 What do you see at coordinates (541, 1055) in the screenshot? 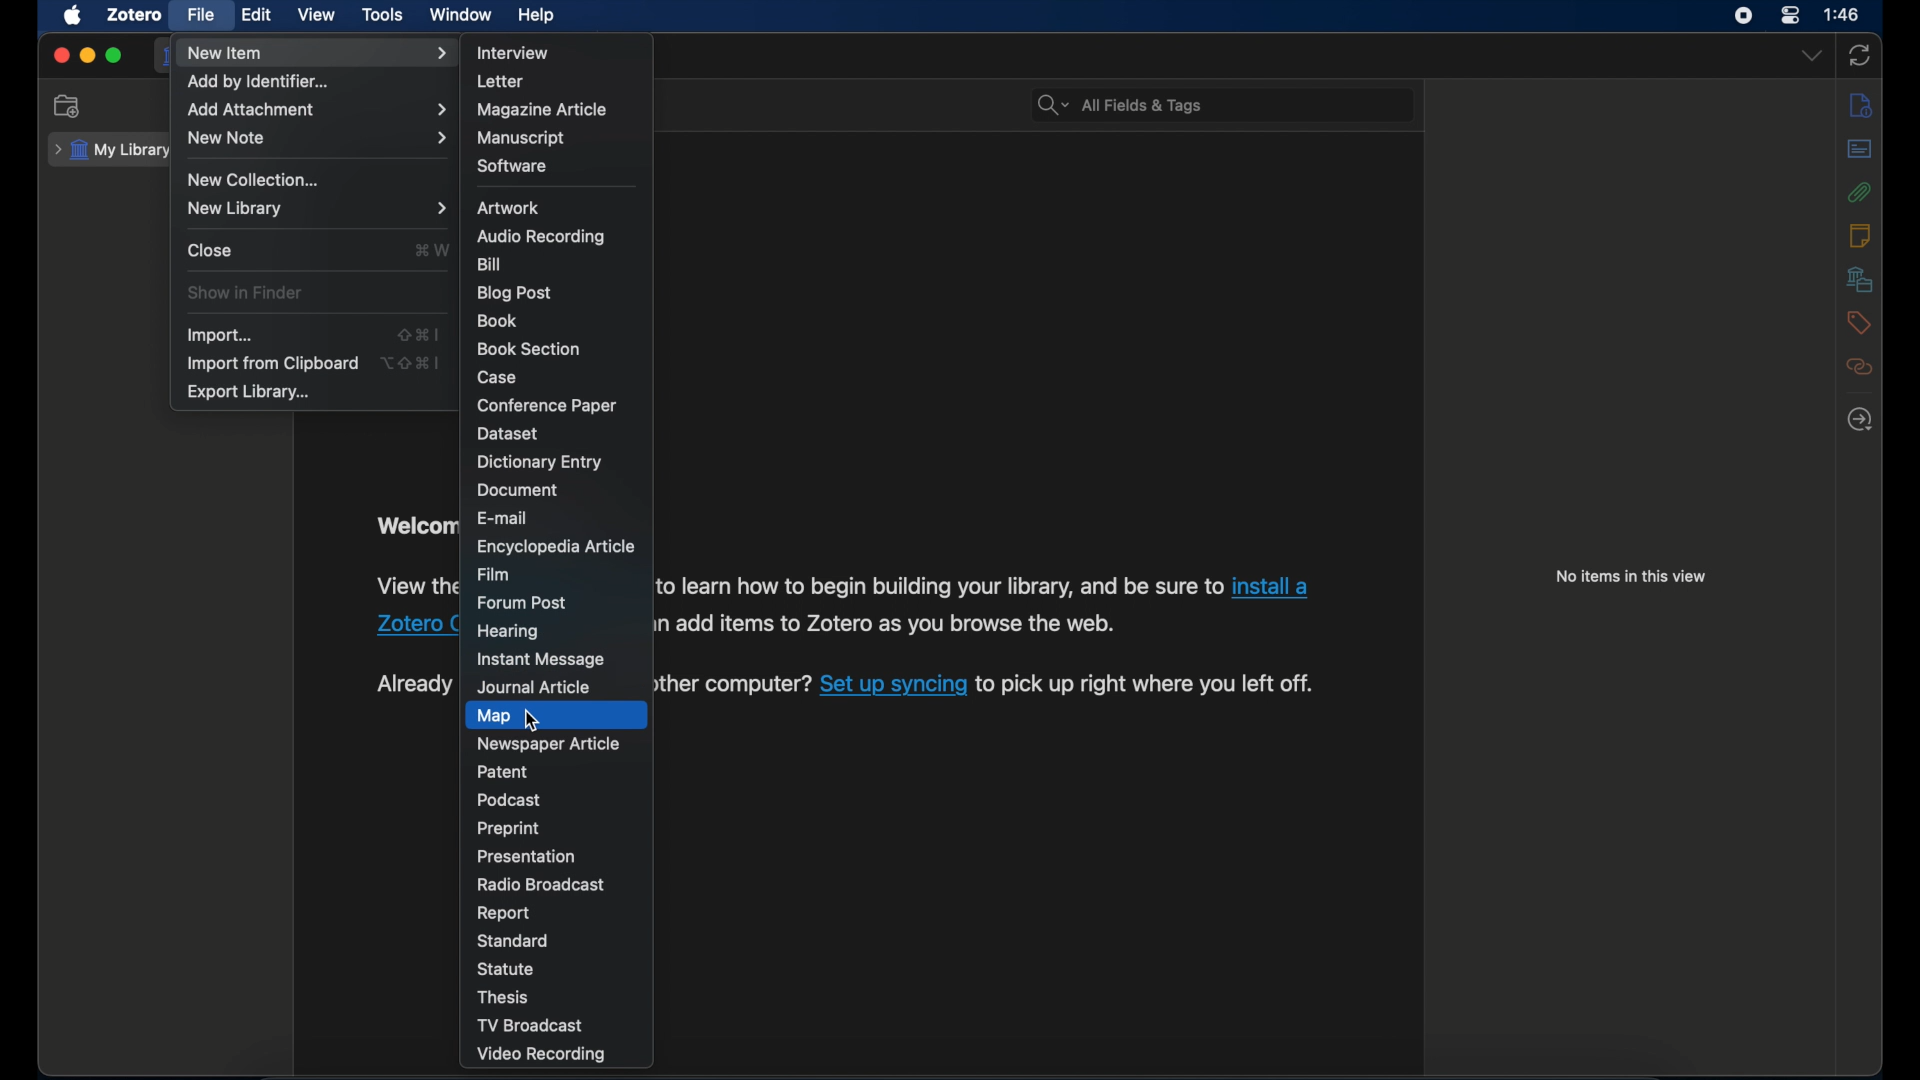
I see `video recording` at bounding box center [541, 1055].